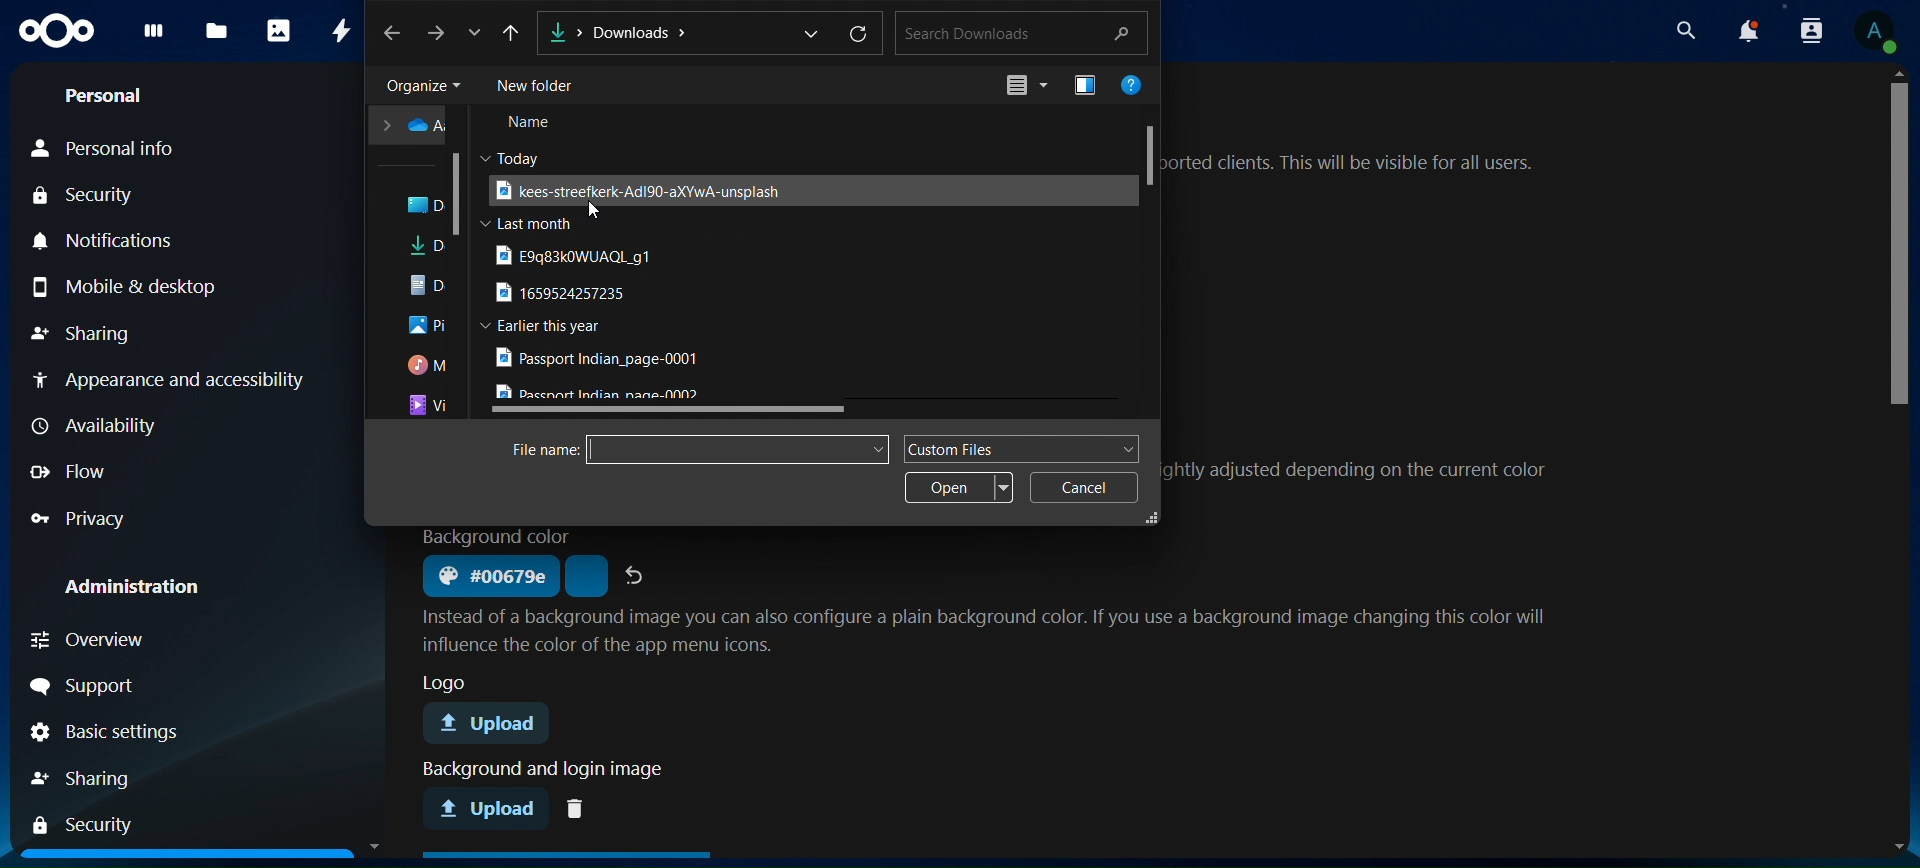 The height and width of the screenshot is (868, 1920). What do you see at coordinates (546, 450) in the screenshot?
I see `file name` at bounding box center [546, 450].